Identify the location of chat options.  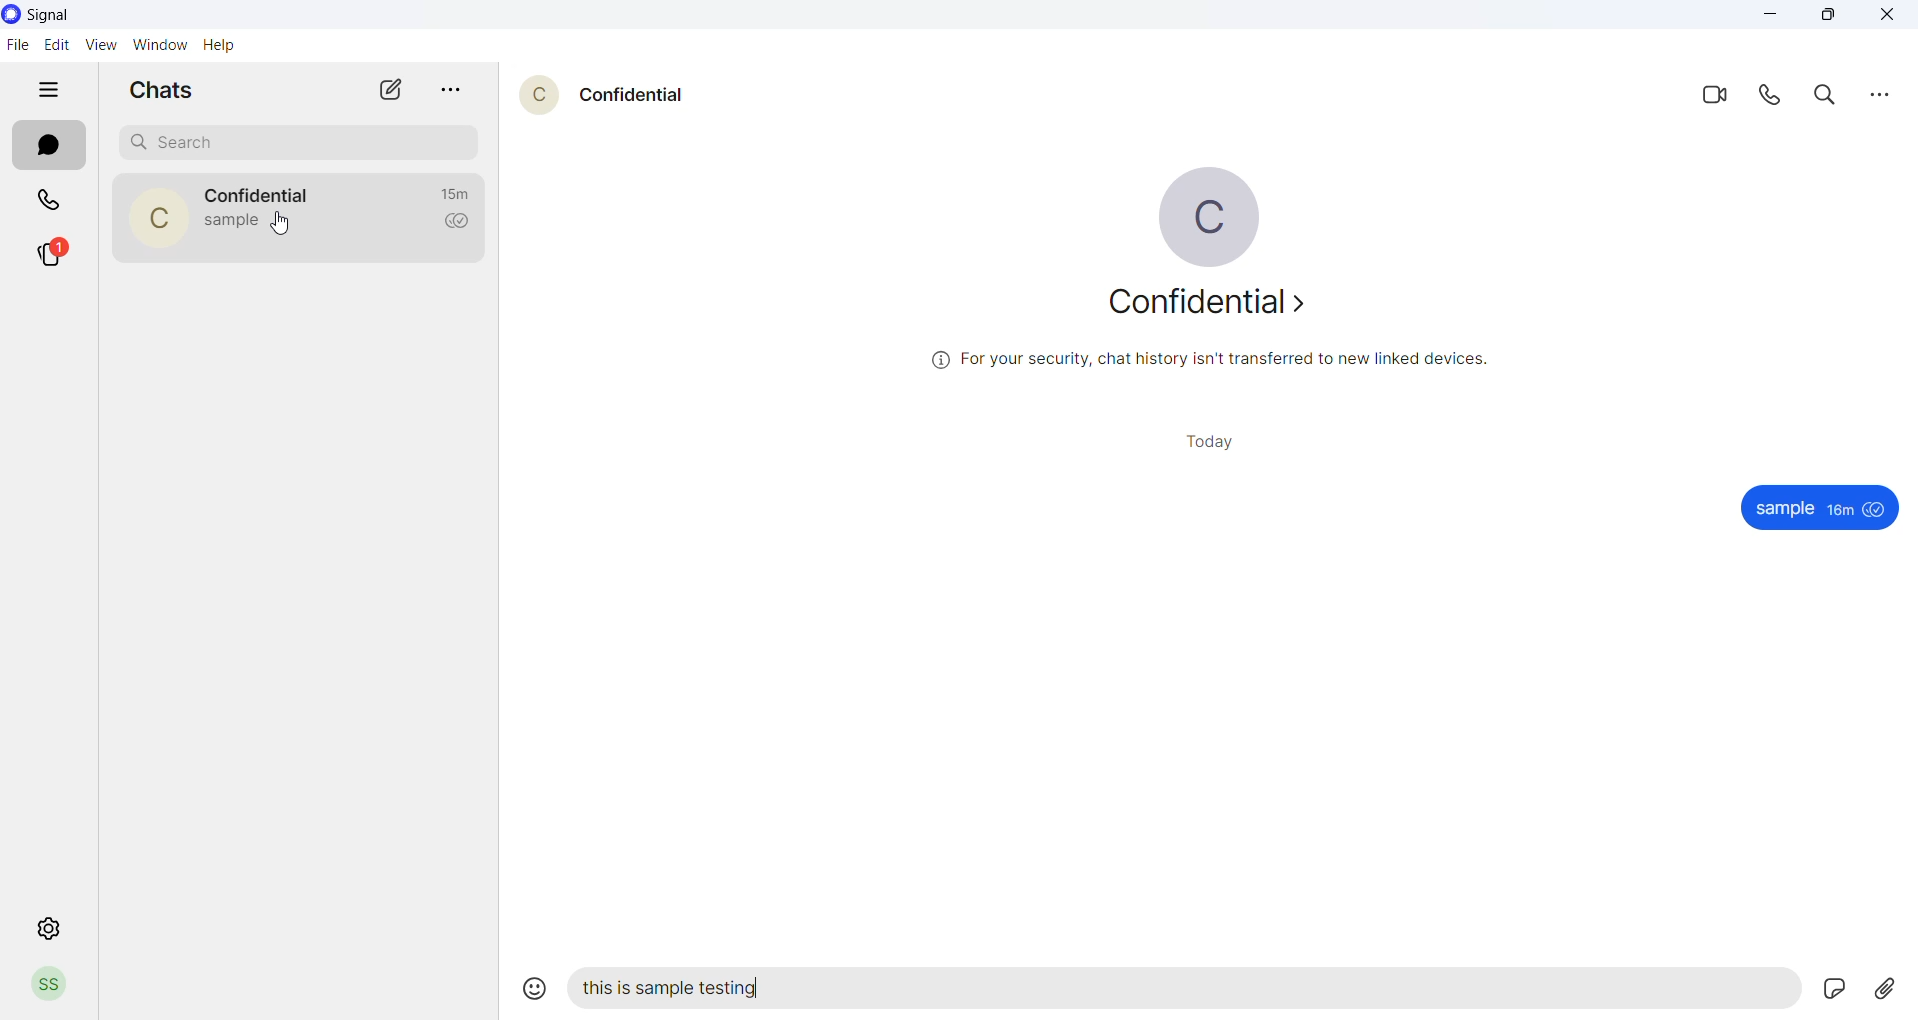
(445, 90).